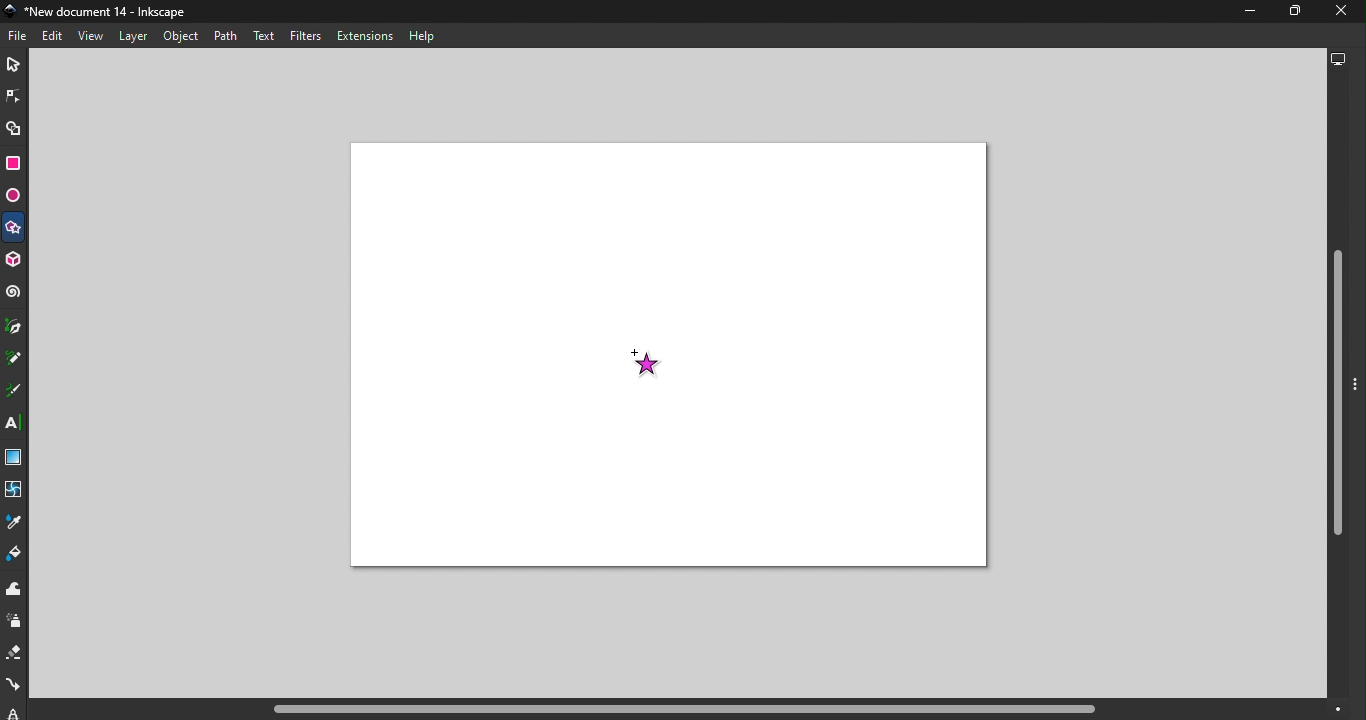 The image size is (1366, 720). Describe the element at coordinates (667, 360) in the screenshot. I see `Canvas` at that location.